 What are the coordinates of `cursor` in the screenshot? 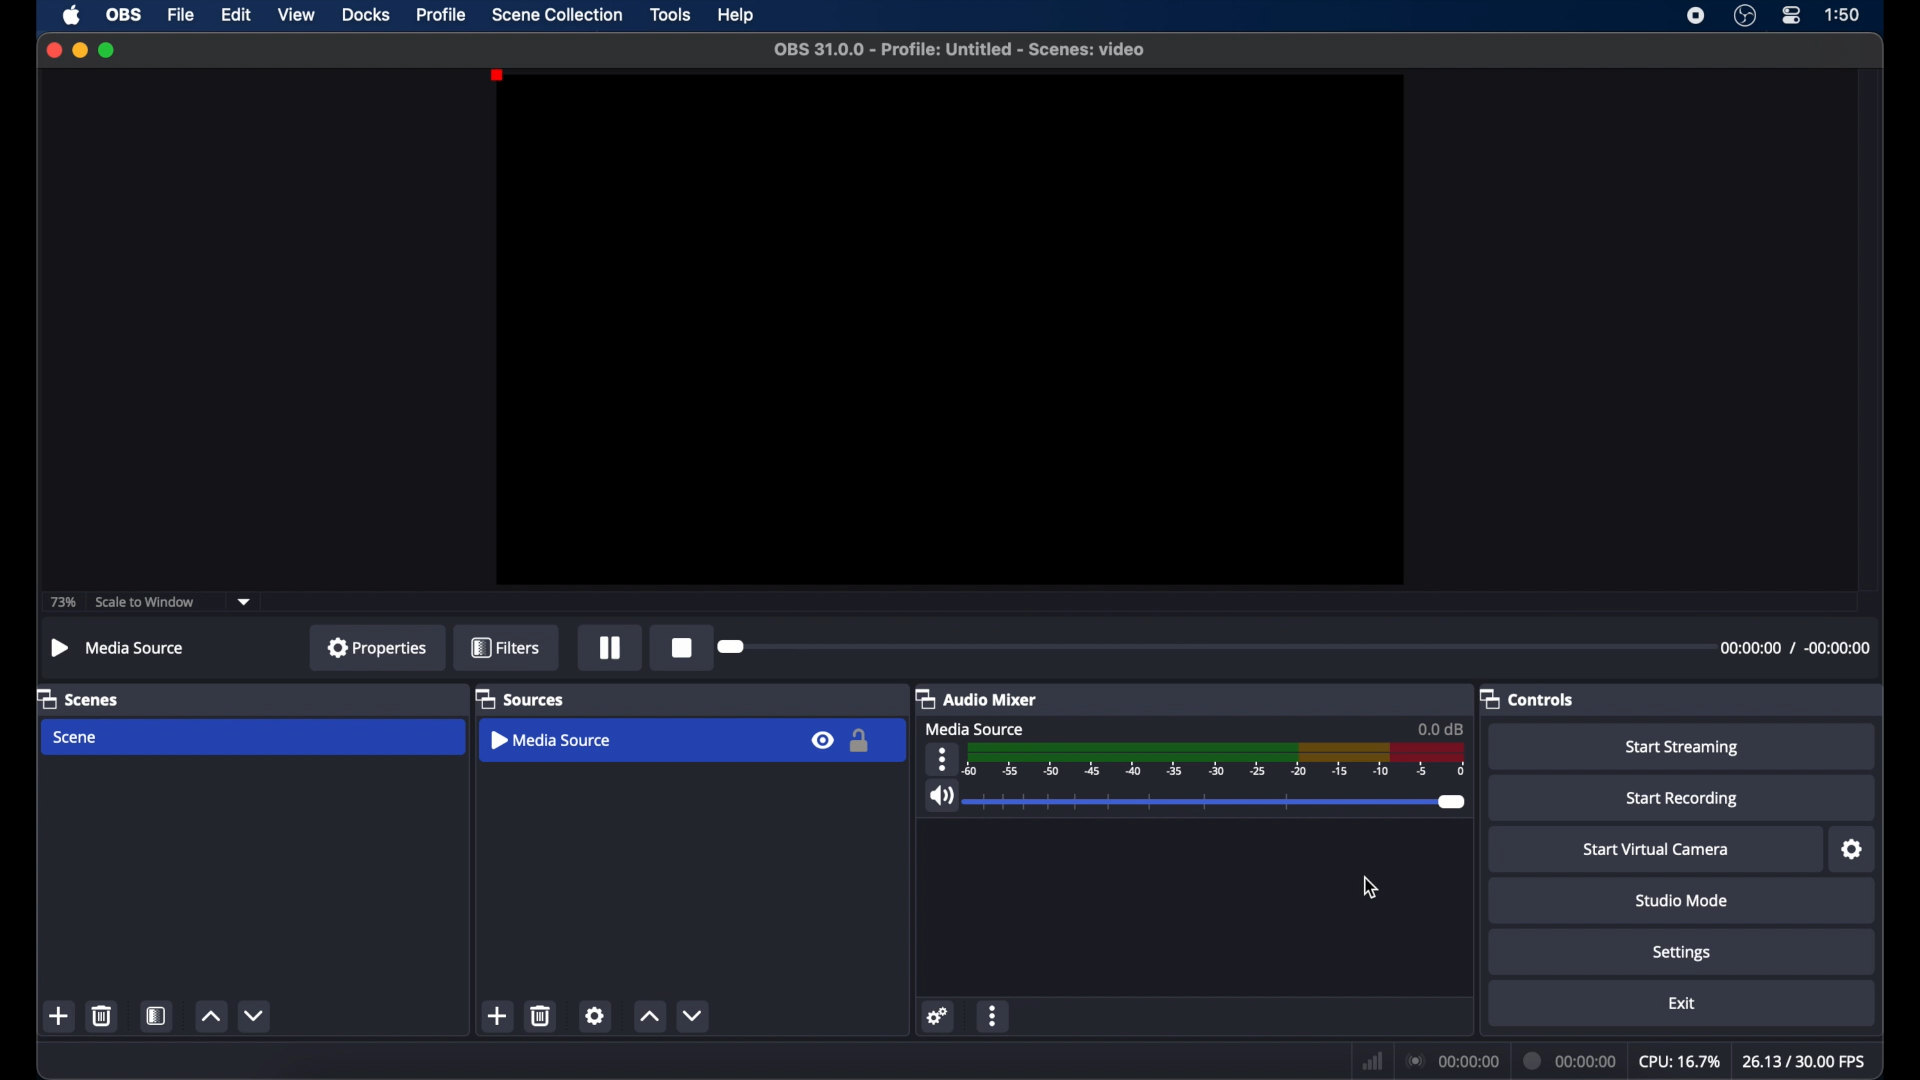 It's located at (1370, 887).